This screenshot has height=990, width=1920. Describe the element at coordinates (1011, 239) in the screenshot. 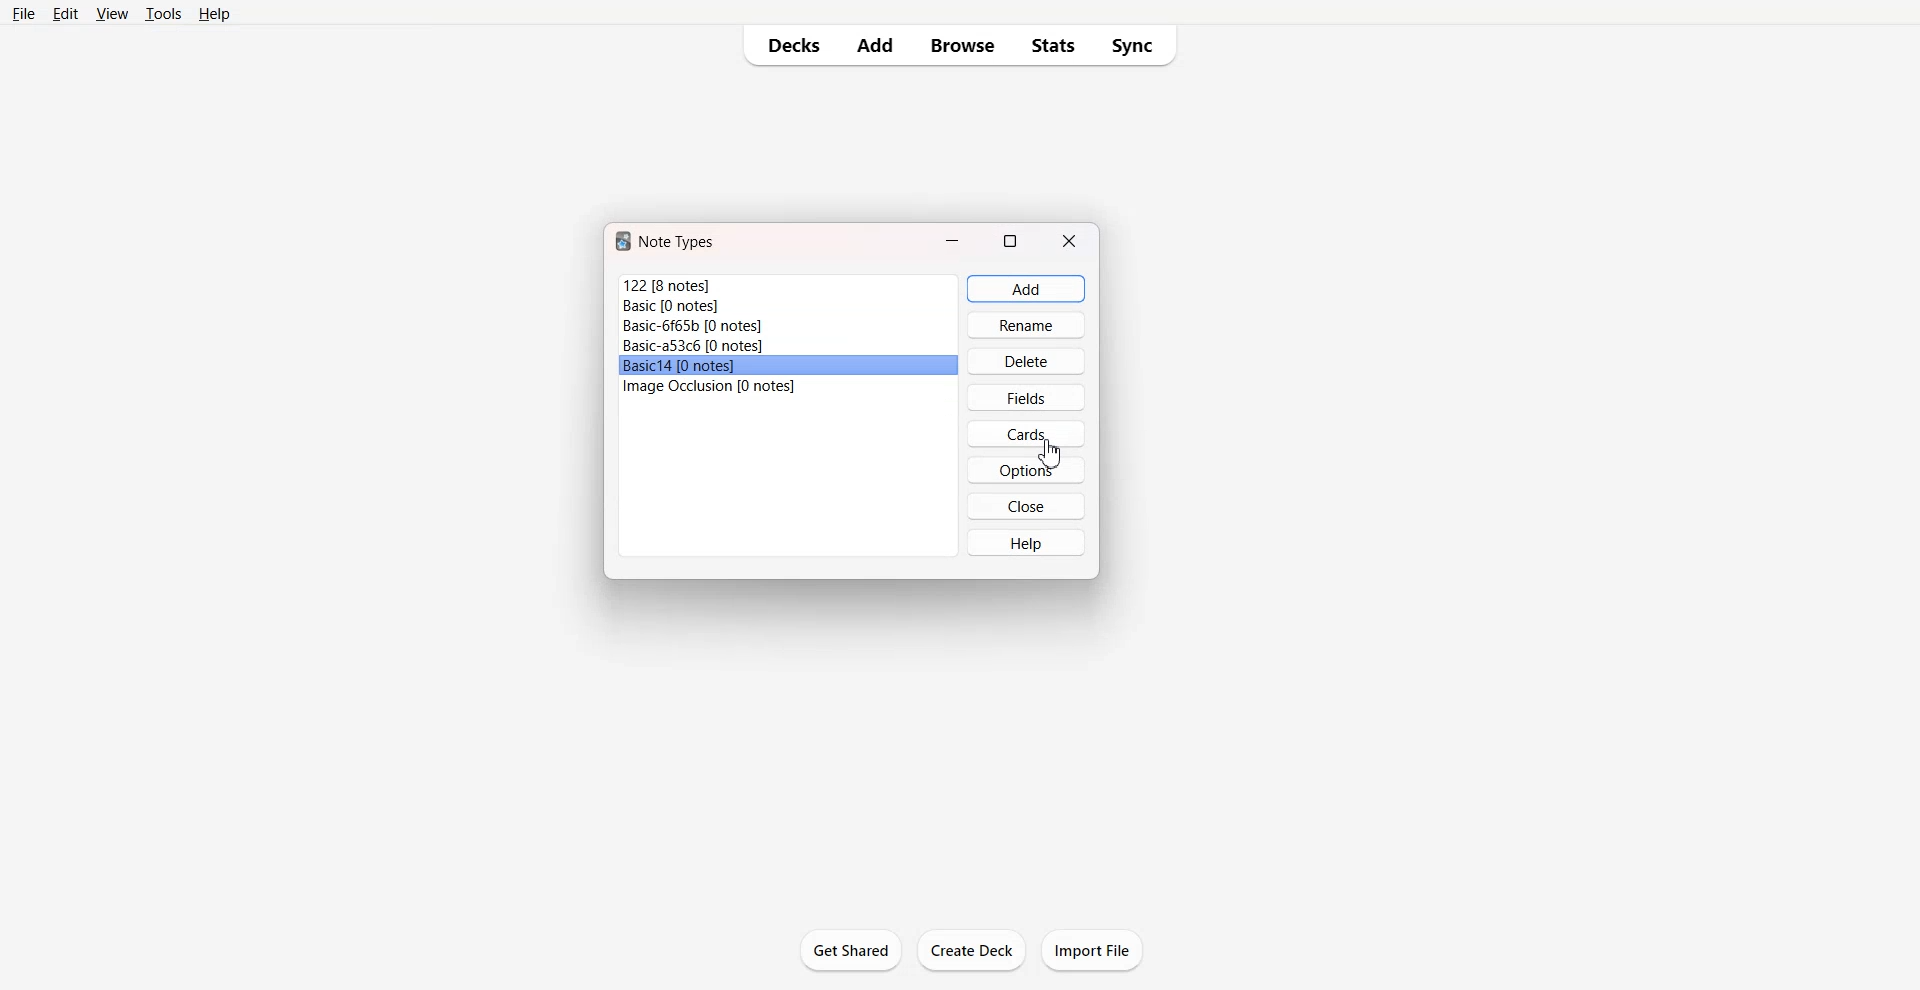

I see `Maximize` at that location.